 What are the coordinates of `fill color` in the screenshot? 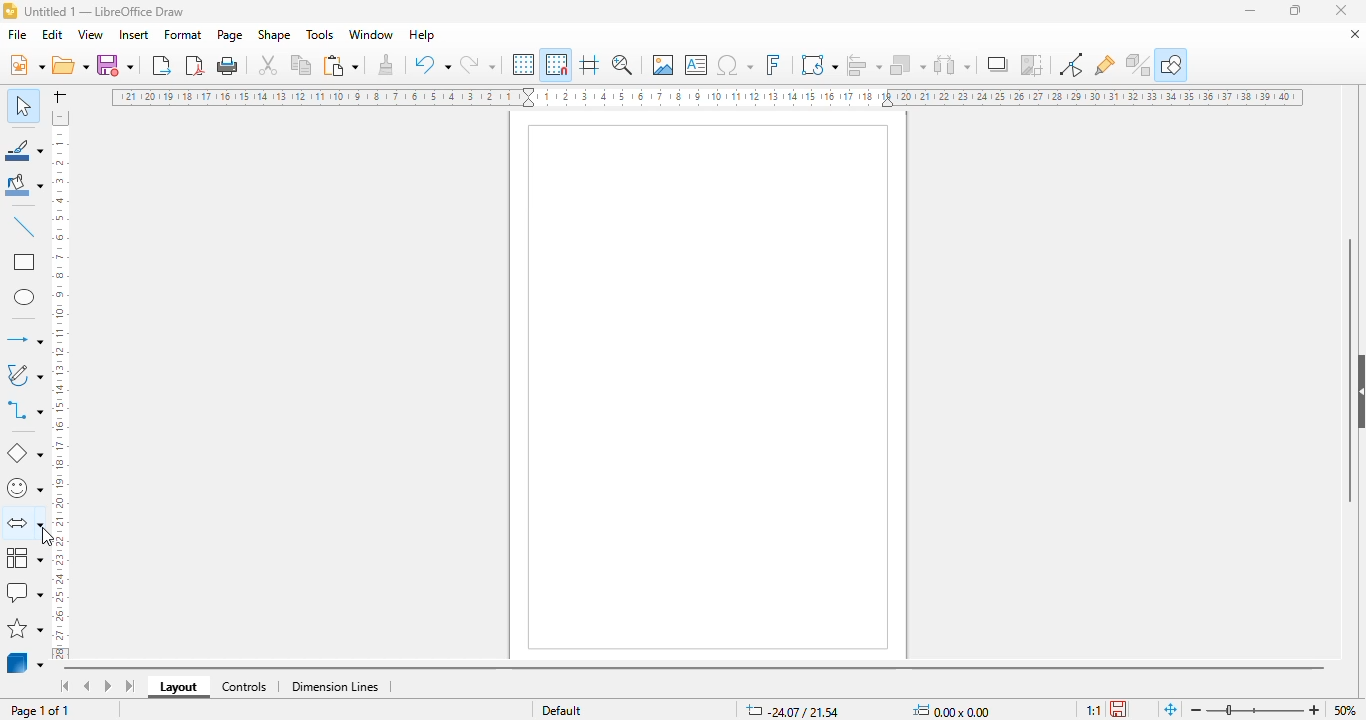 It's located at (25, 185).